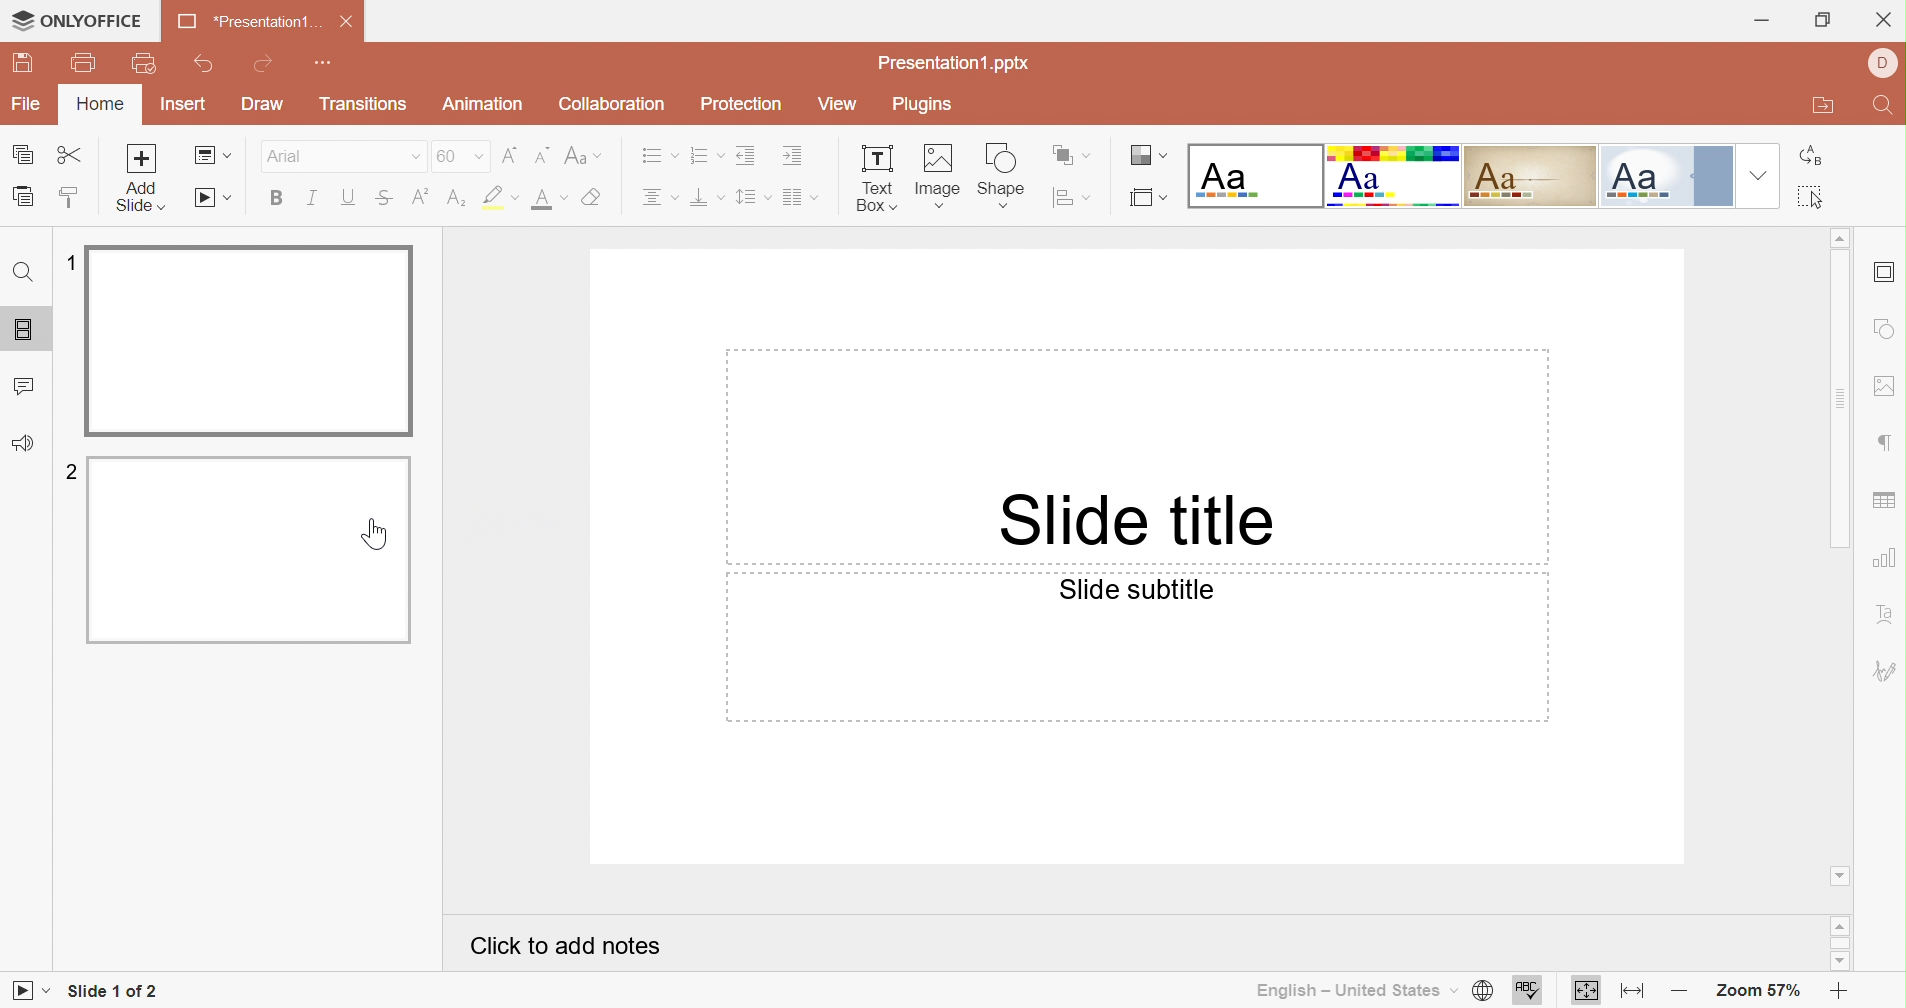 The image size is (1906, 1008). Describe the element at coordinates (1527, 991) in the screenshot. I see `Check spelling` at that location.